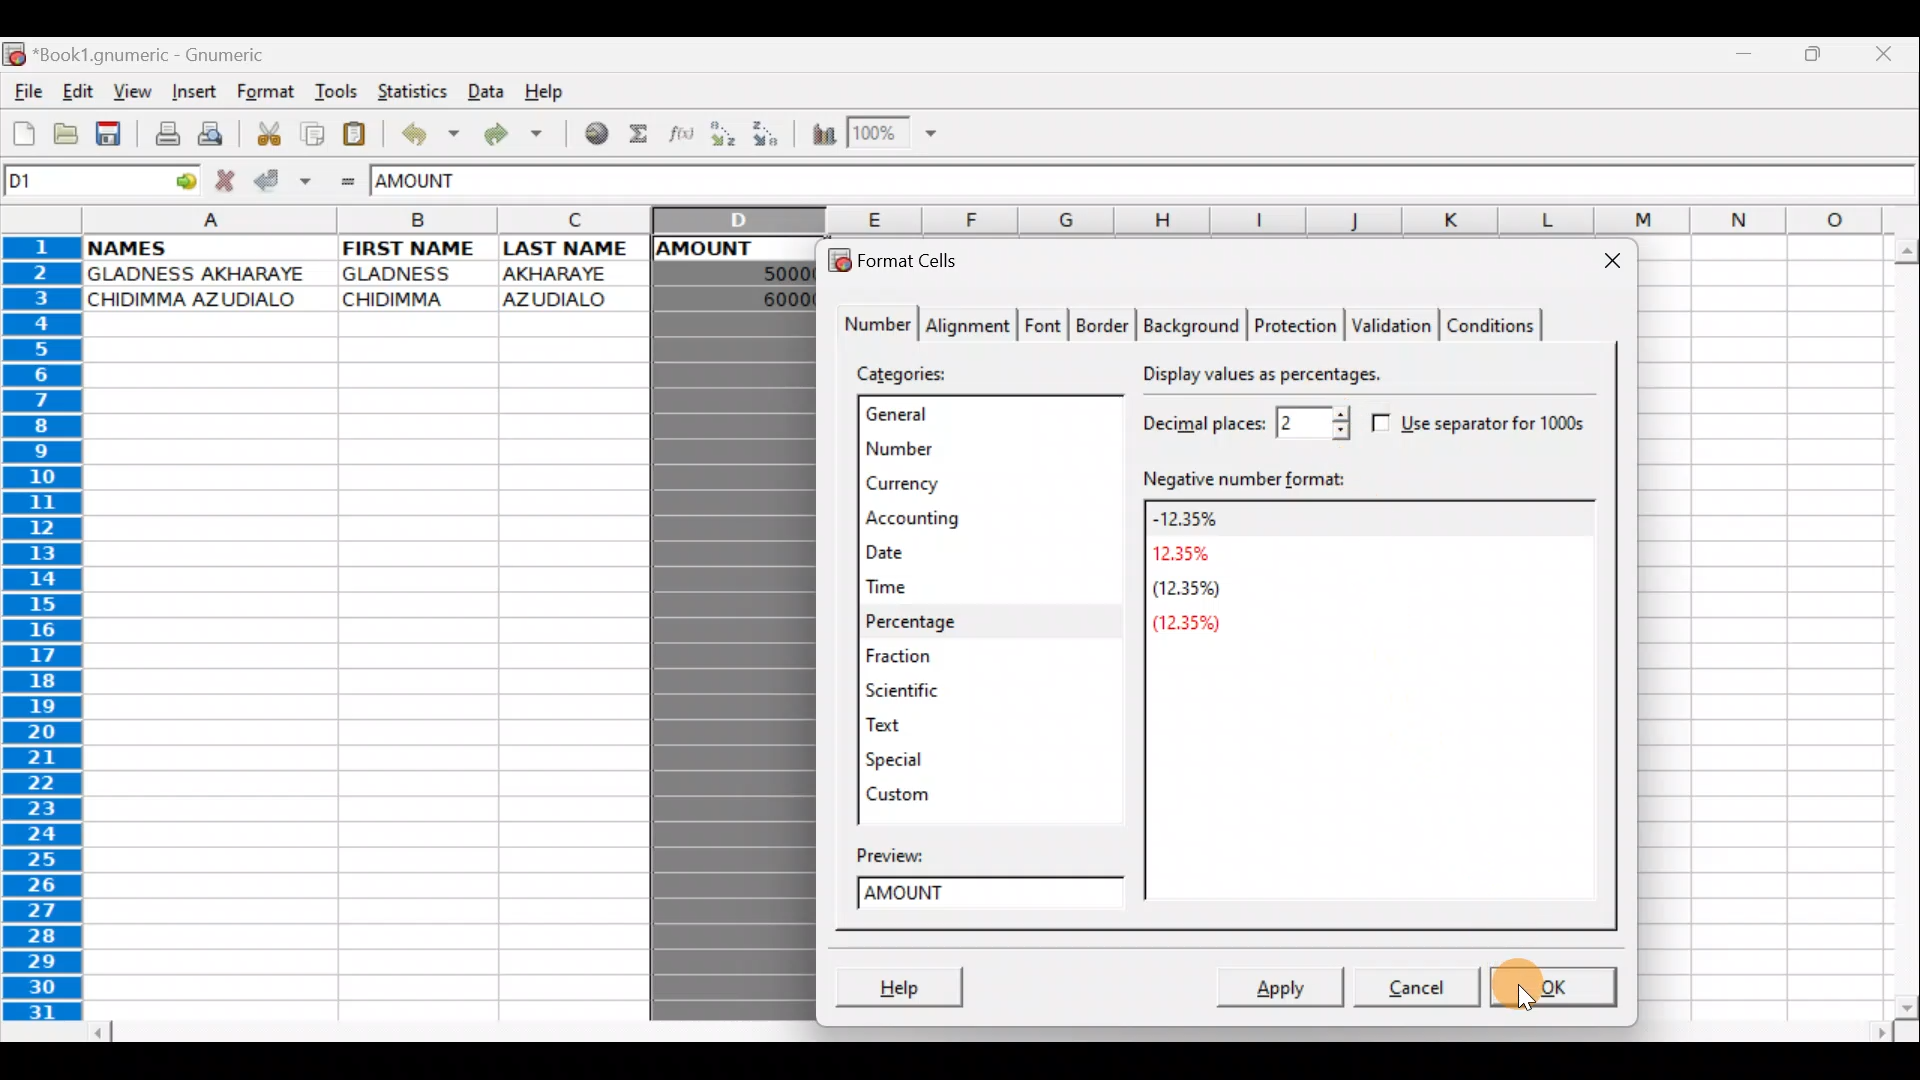 The width and height of the screenshot is (1920, 1080). What do you see at coordinates (407, 91) in the screenshot?
I see `Statistics` at bounding box center [407, 91].